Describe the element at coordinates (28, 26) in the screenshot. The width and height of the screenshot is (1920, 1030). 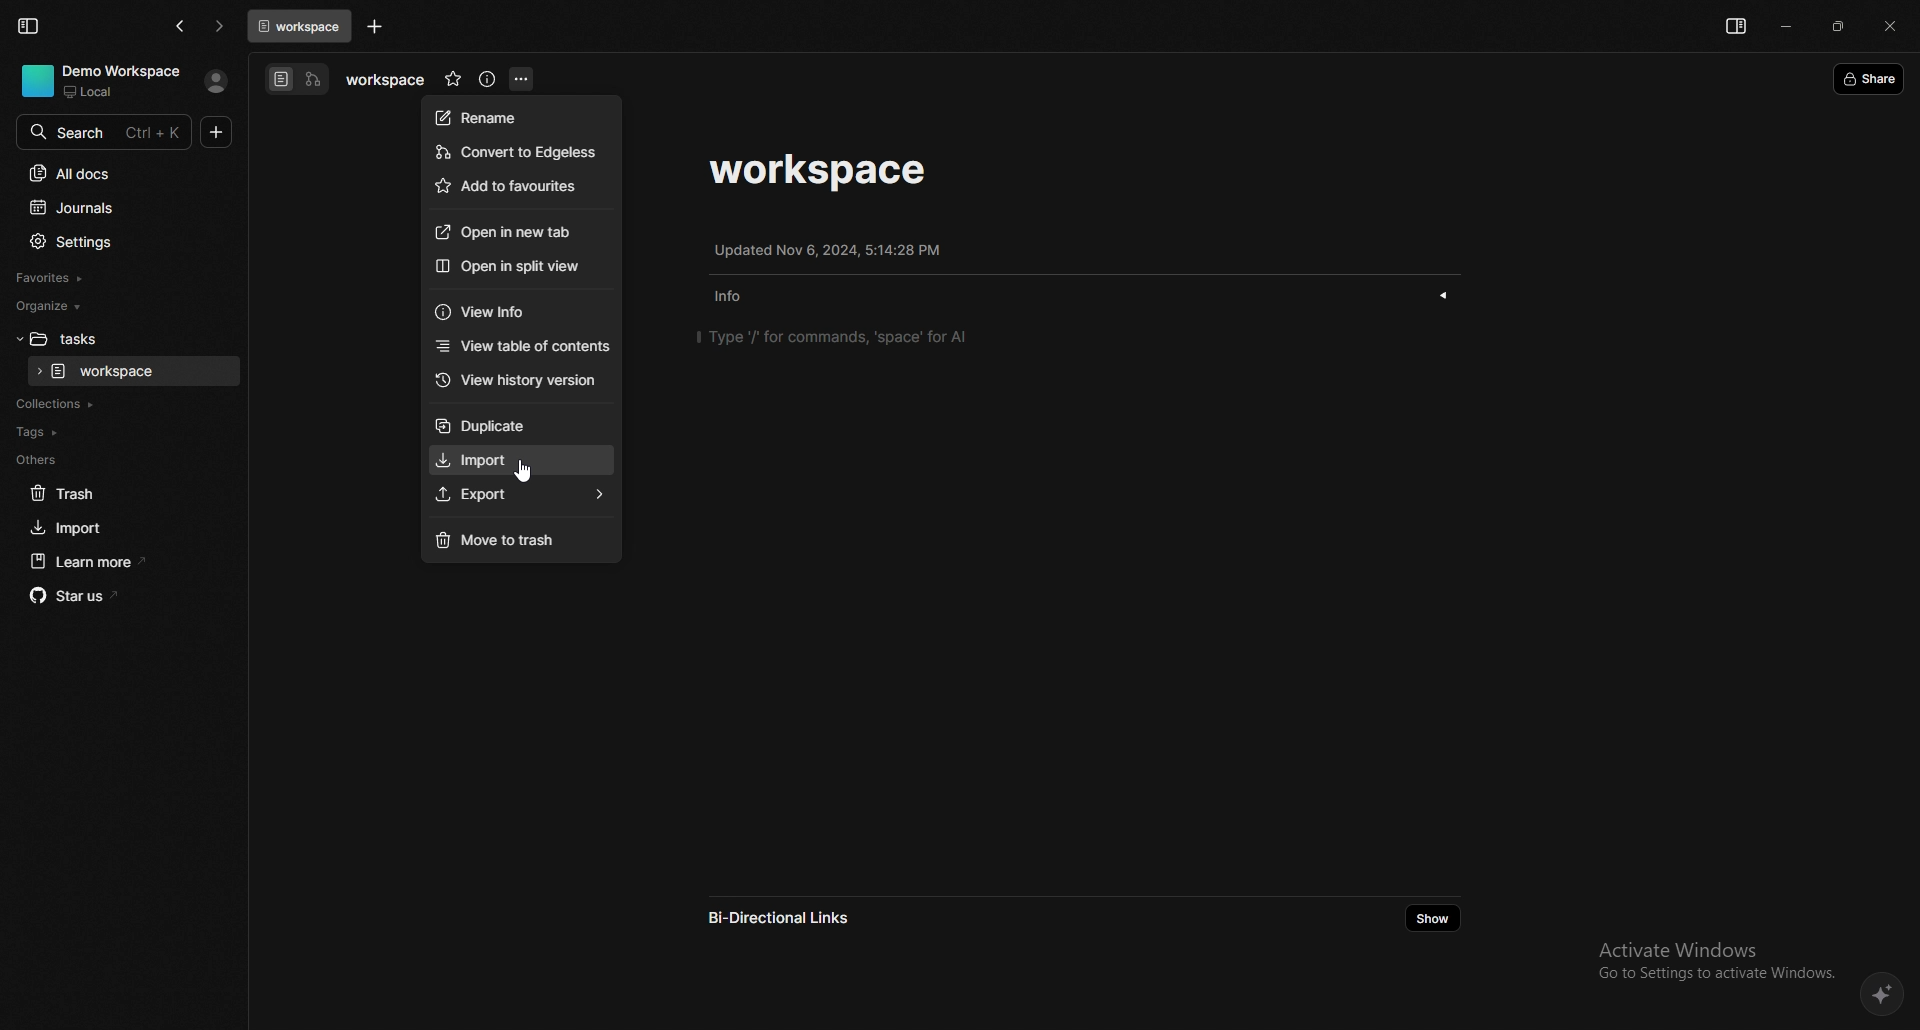
I see `collapse sidebar` at that location.